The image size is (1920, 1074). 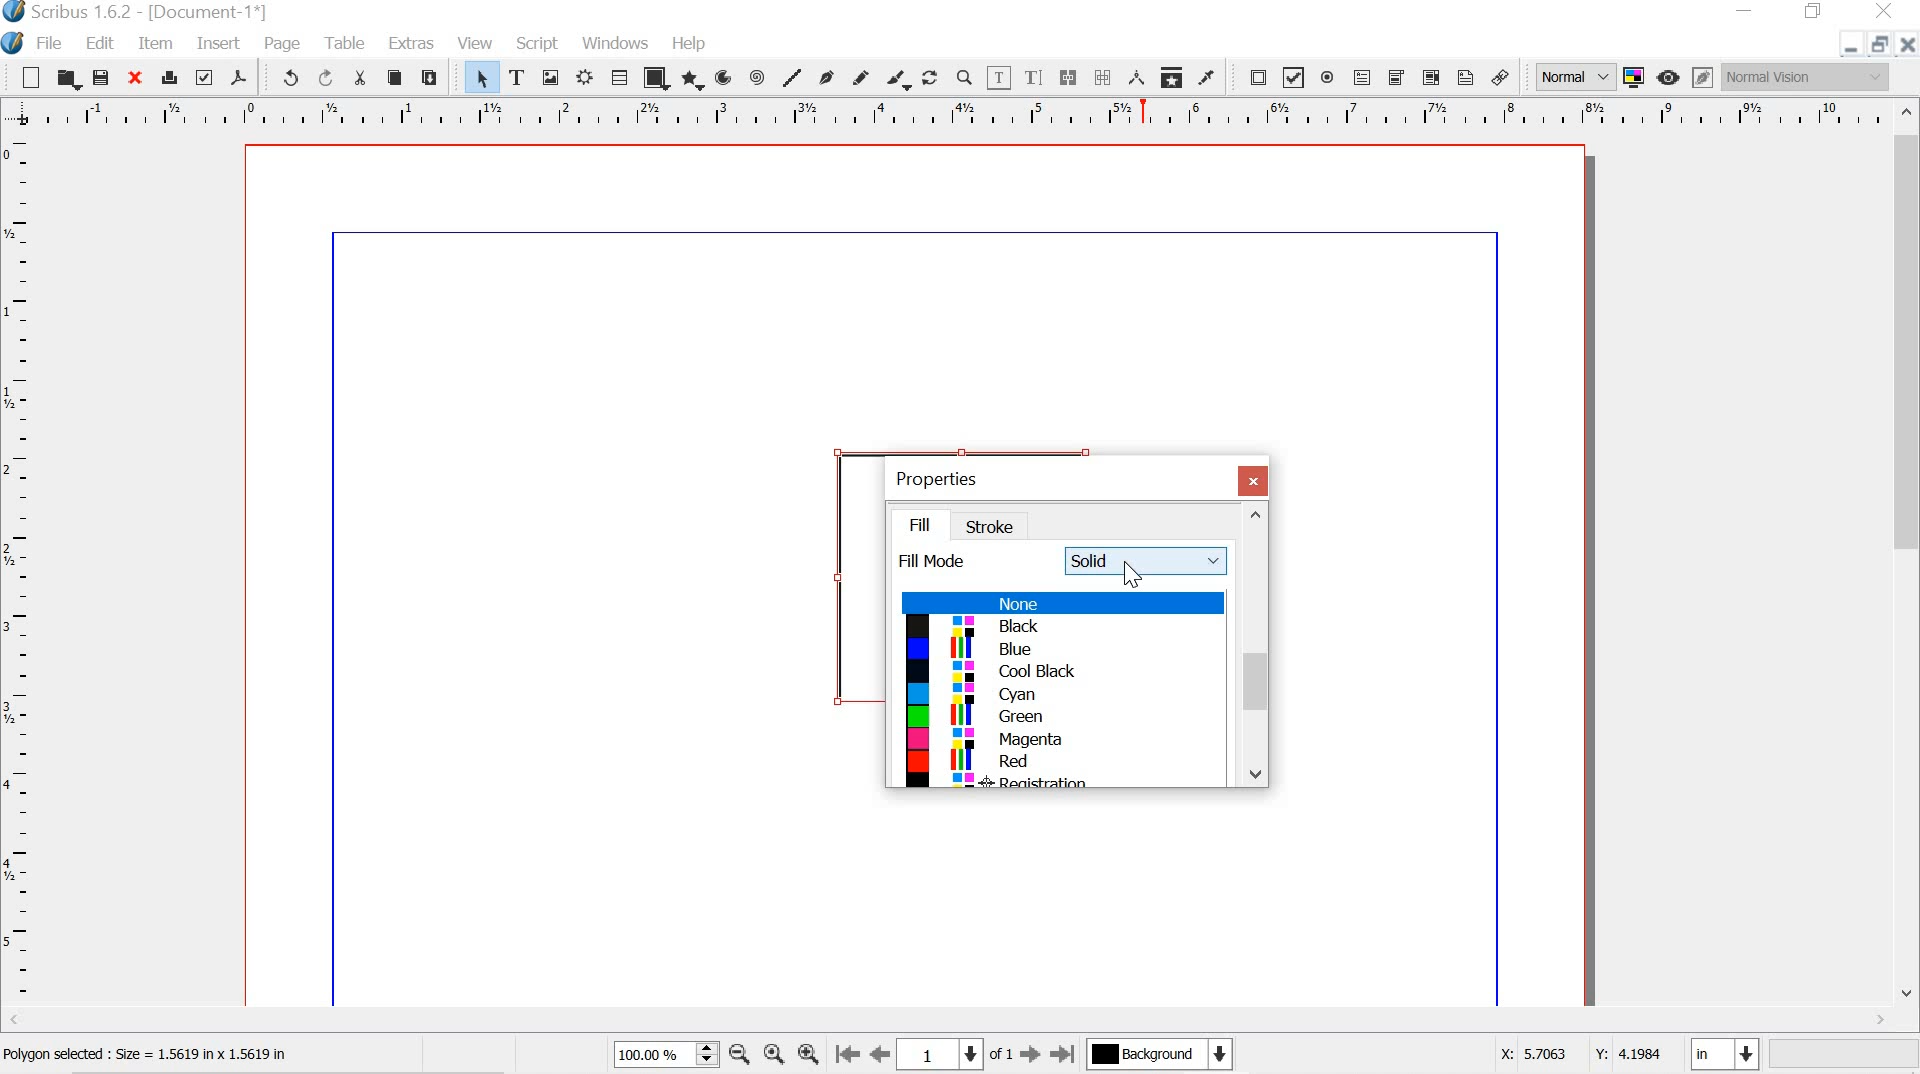 What do you see at coordinates (1807, 79) in the screenshot?
I see `normal vision` at bounding box center [1807, 79].